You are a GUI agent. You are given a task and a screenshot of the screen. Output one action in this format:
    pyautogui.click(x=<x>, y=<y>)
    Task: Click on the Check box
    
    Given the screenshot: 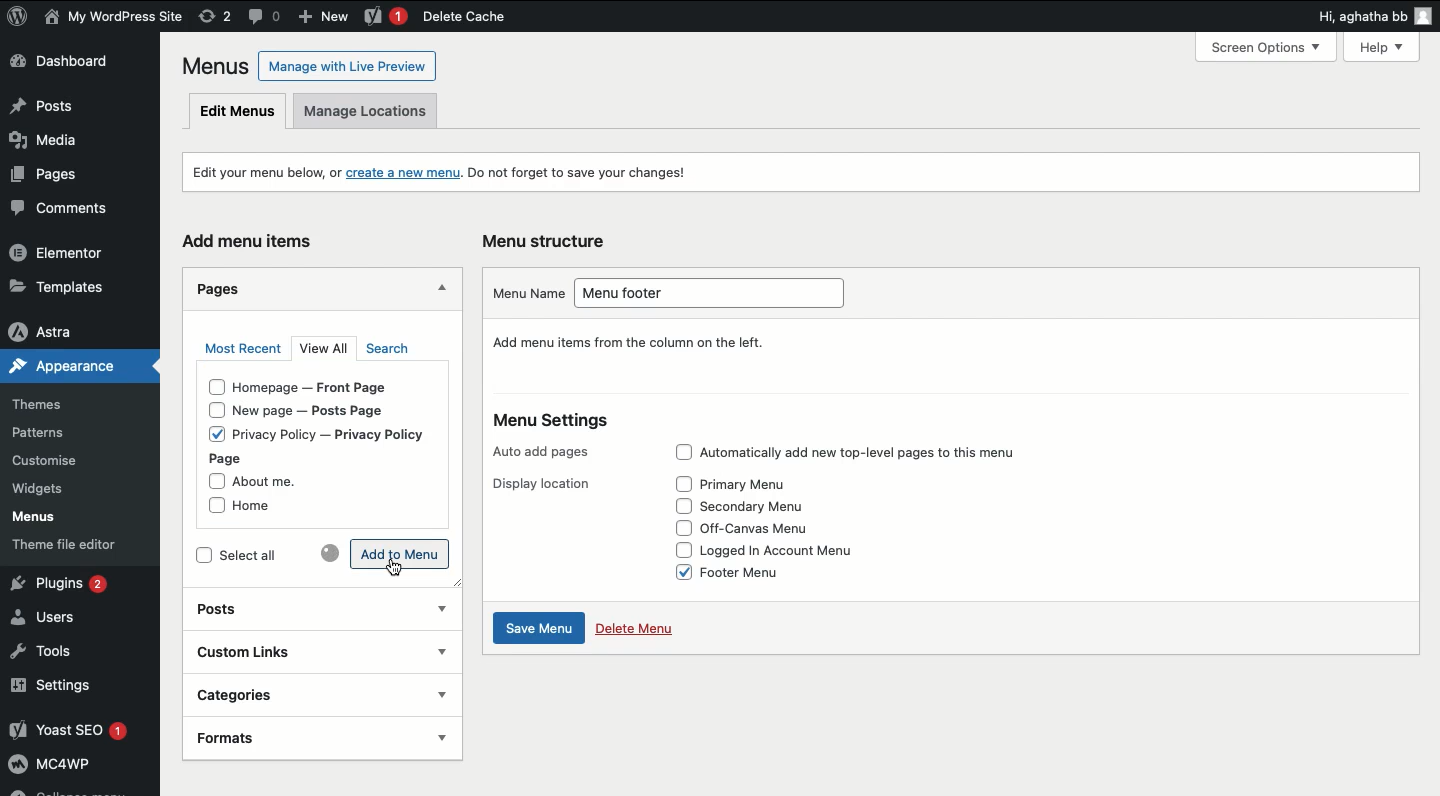 What is the action you would take?
    pyautogui.click(x=676, y=571)
    